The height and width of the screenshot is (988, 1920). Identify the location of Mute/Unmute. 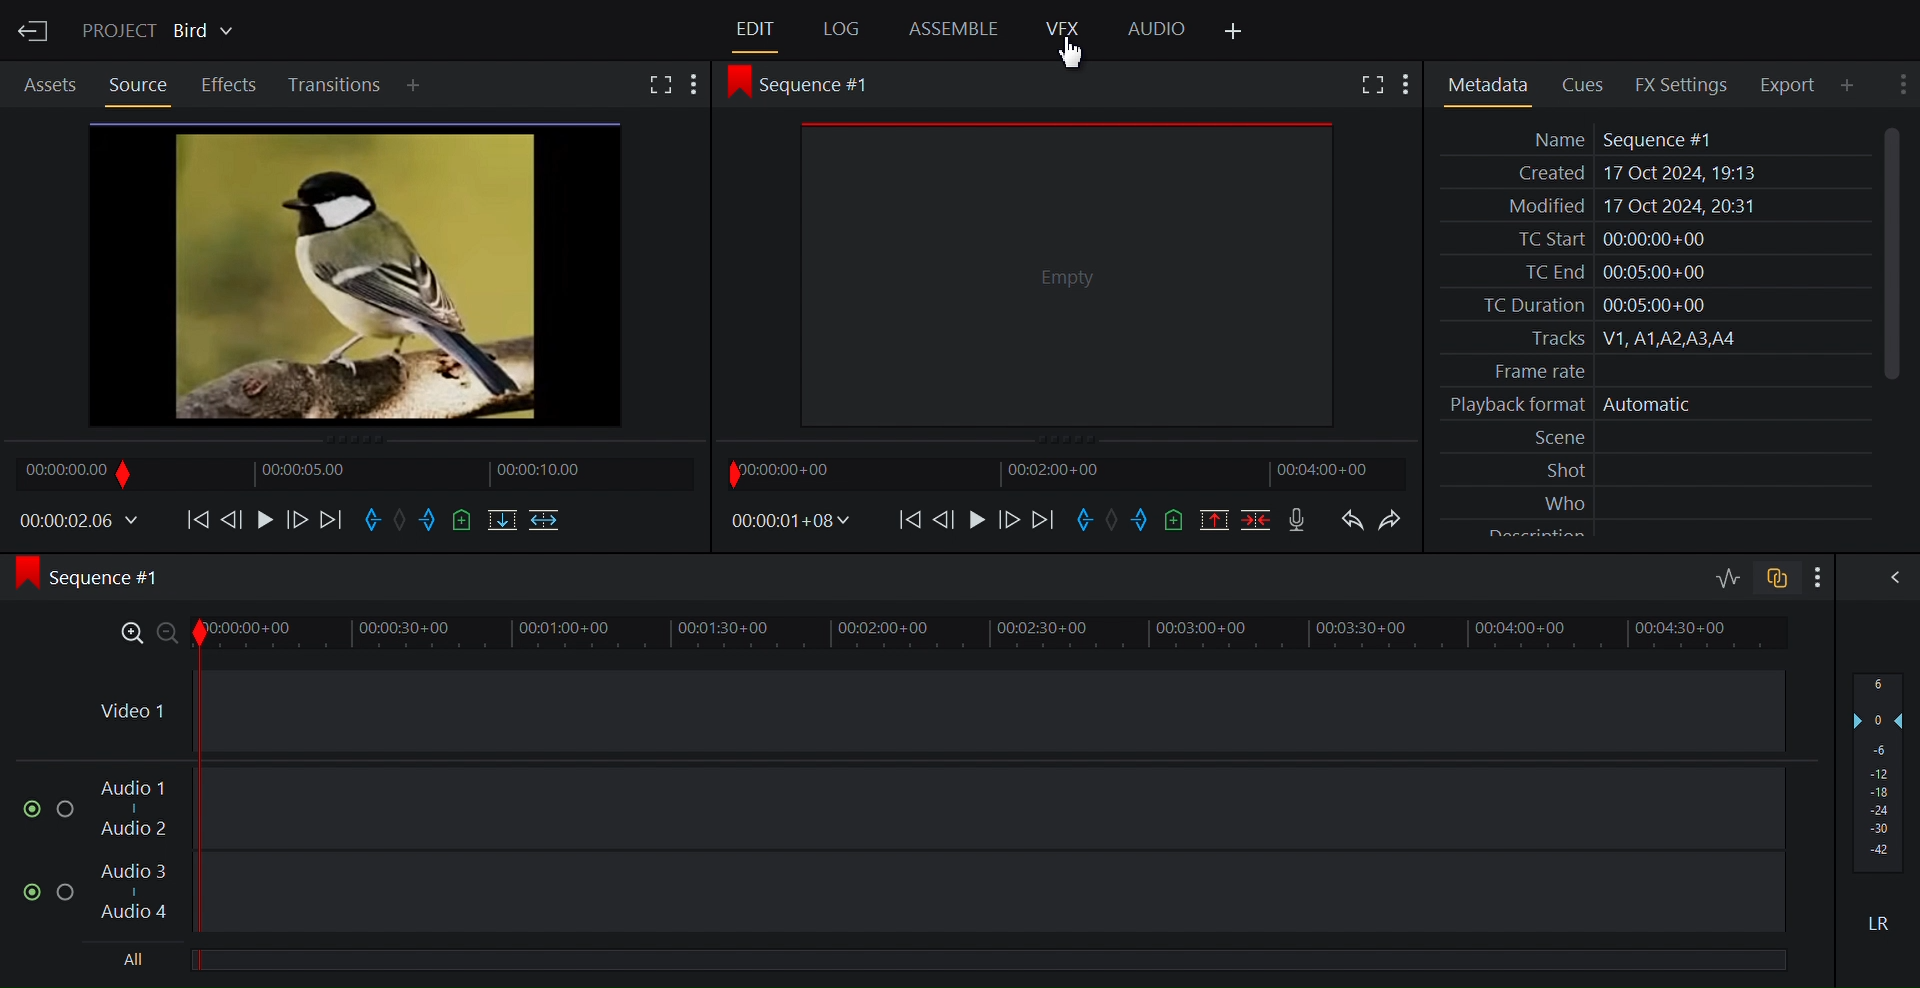
(29, 891).